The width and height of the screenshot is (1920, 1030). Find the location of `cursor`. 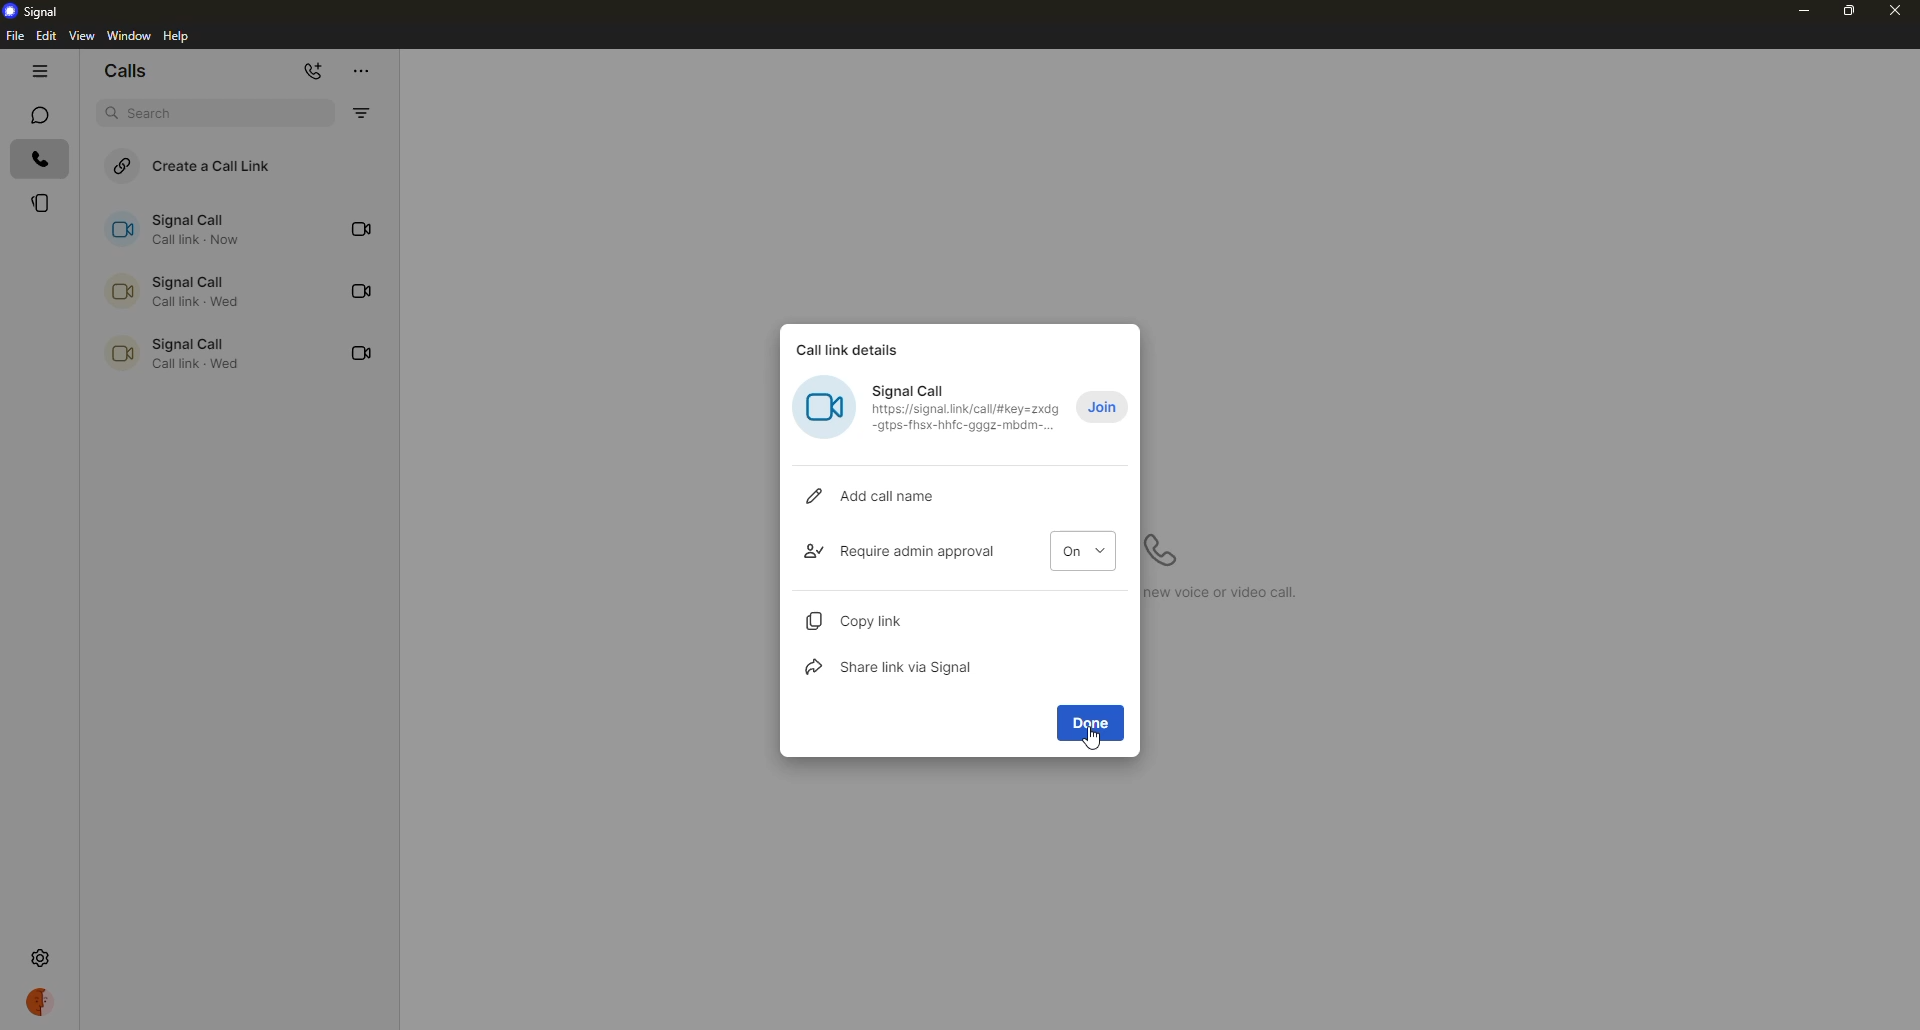

cursor is located at coordinates (1093, 736).